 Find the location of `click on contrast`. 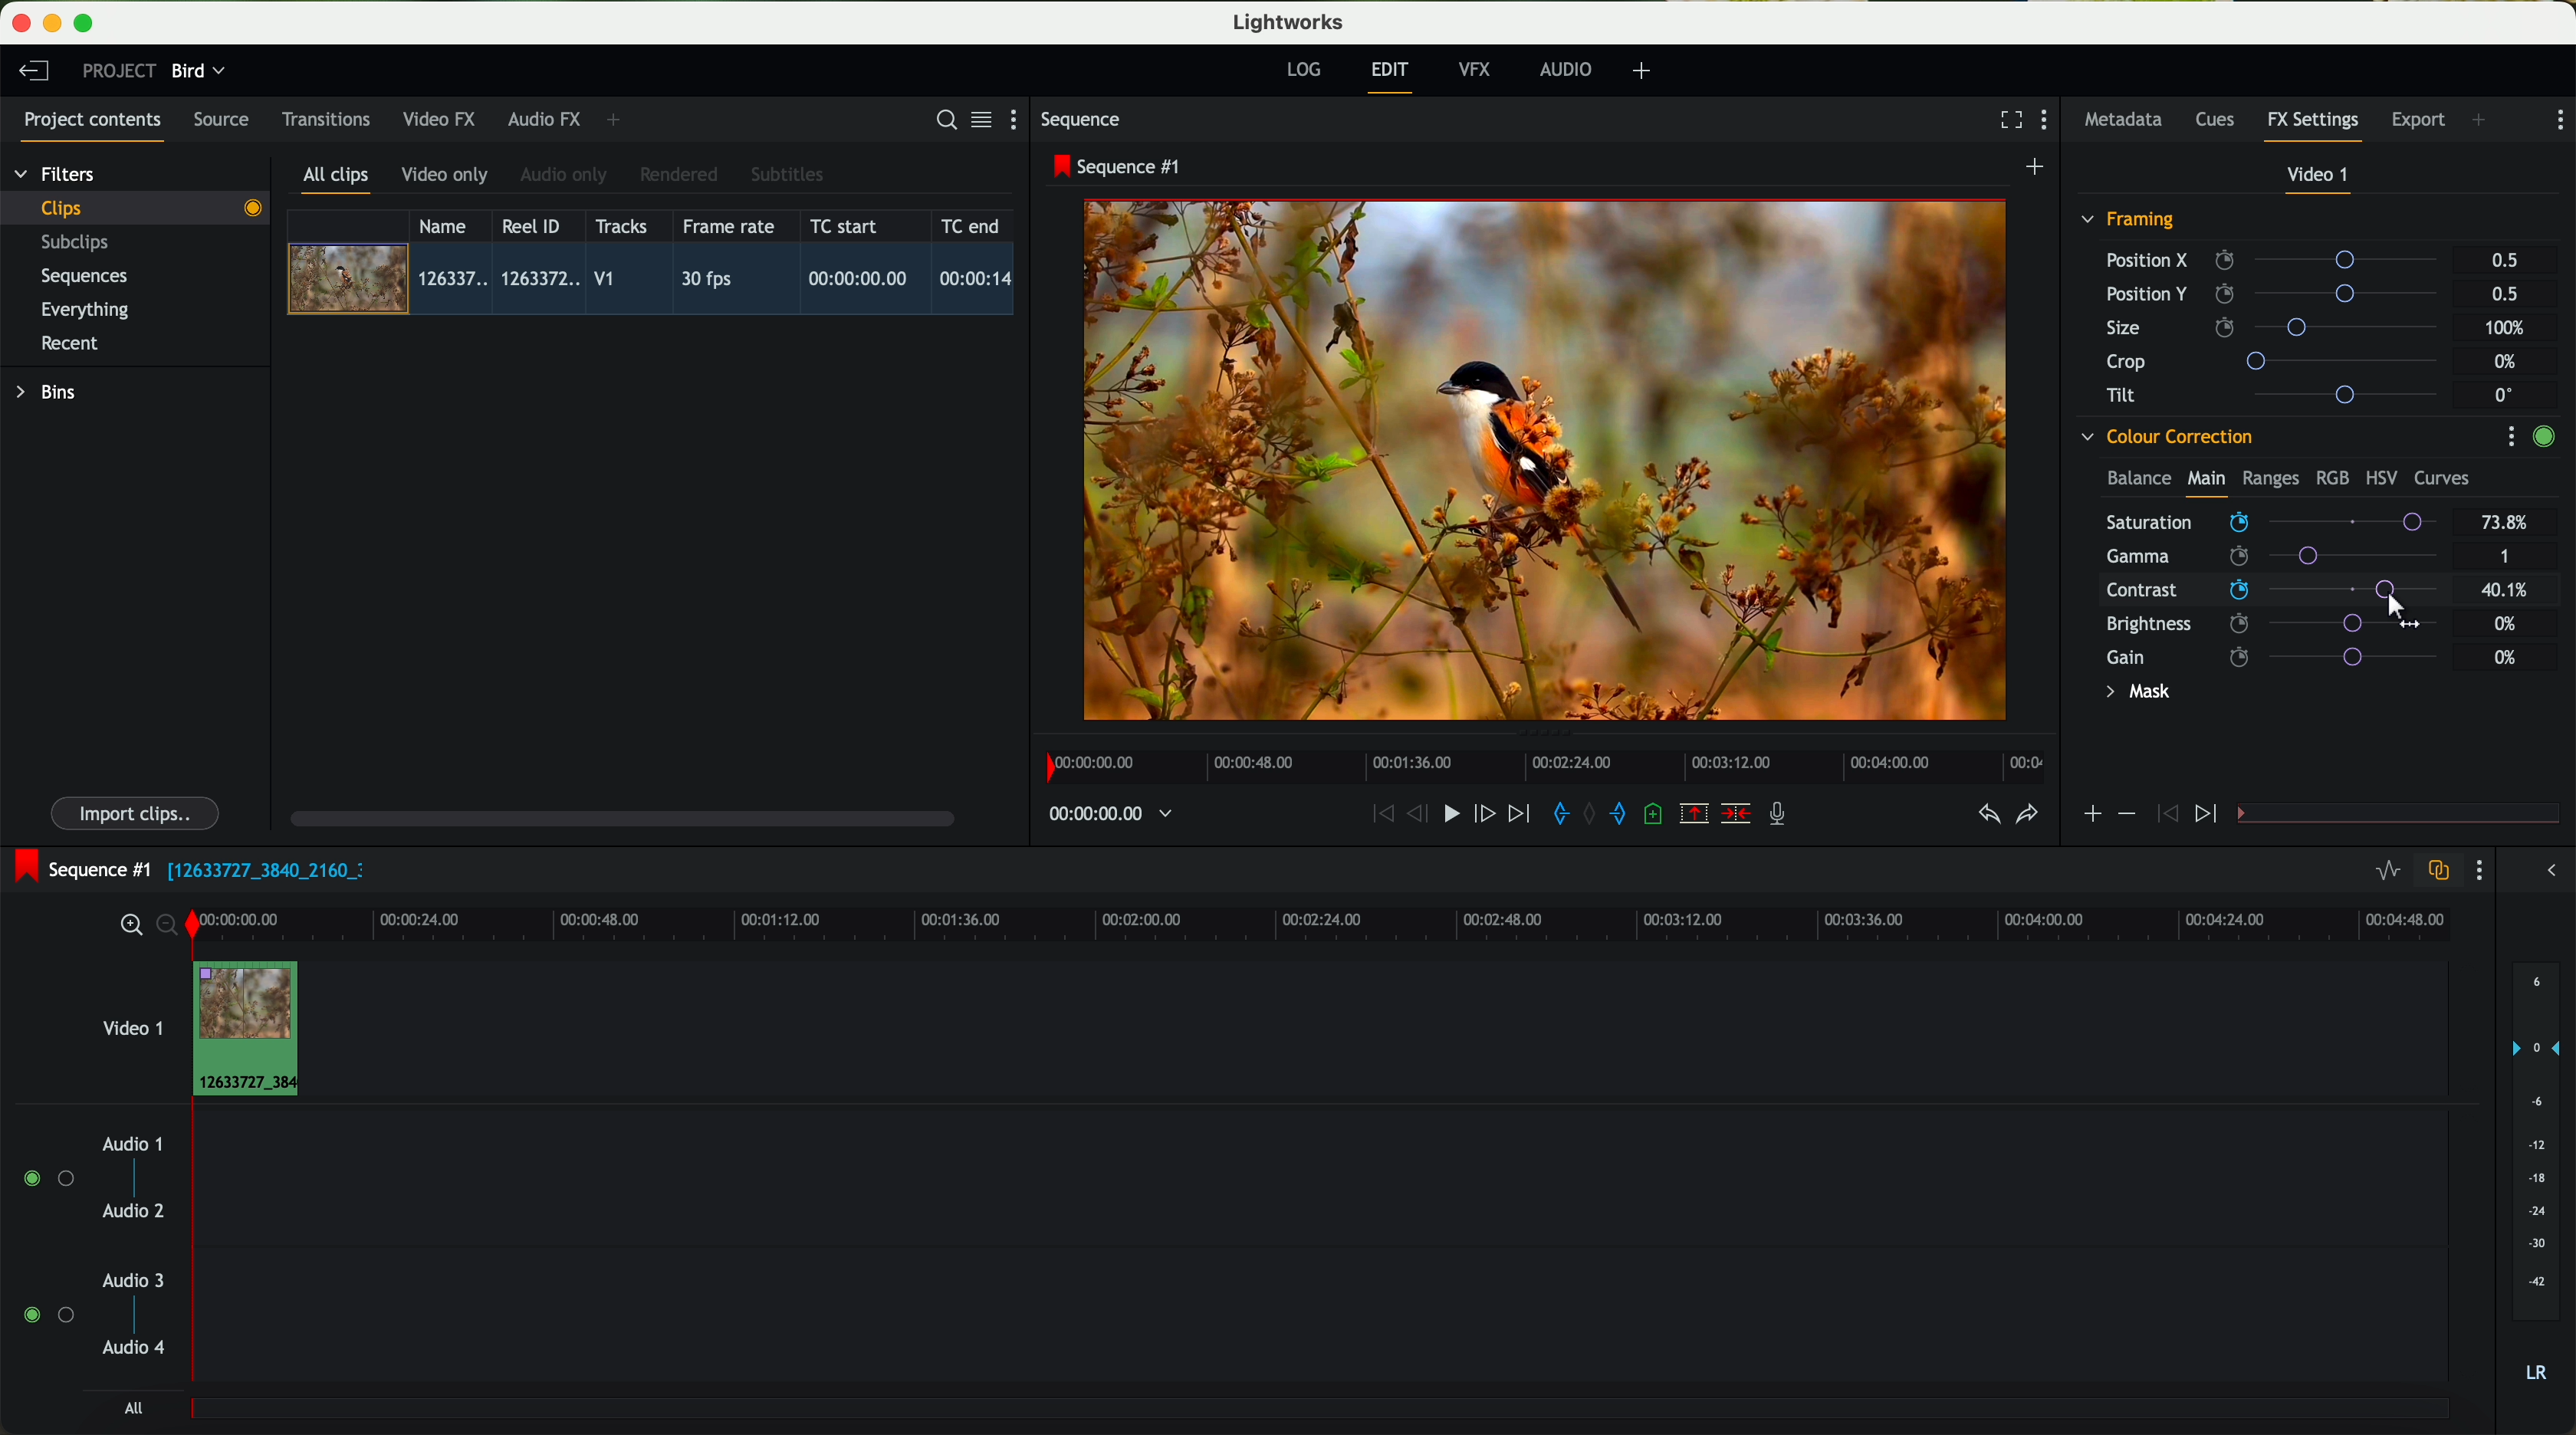

click on contrast is located at coordinates (2272, 592).